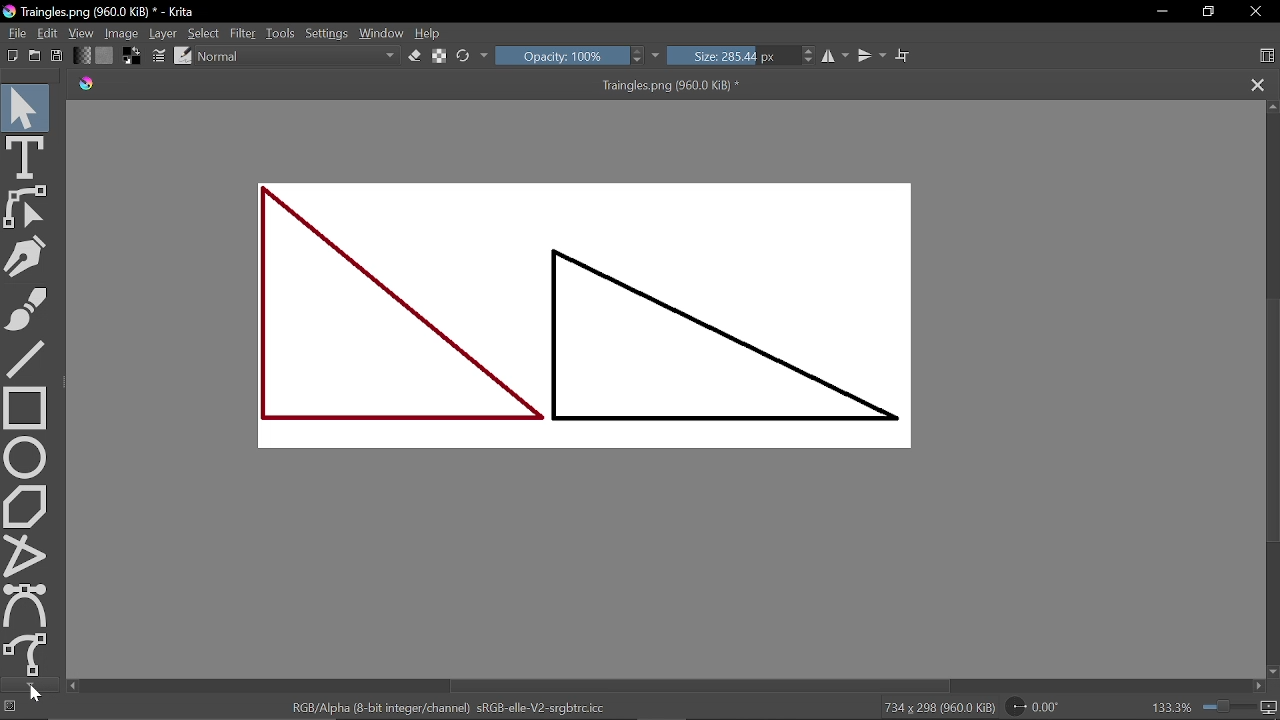 The image size is (1280, 720). What do you see at coordinates (1208, 11) in the screenshot?
I see `Restore down` at bounding box center [1208, 11].